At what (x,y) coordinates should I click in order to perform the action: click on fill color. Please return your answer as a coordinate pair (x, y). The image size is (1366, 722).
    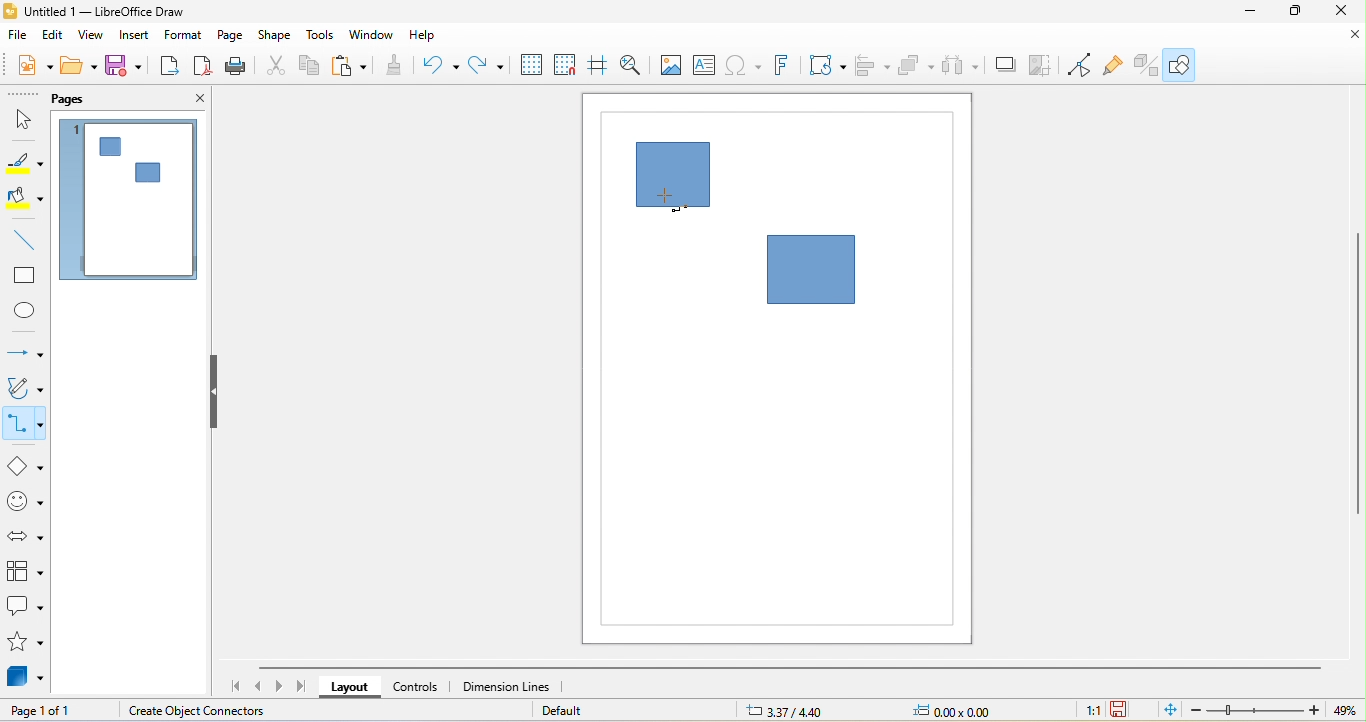
    Looking at the image, I should click on (25, 198).